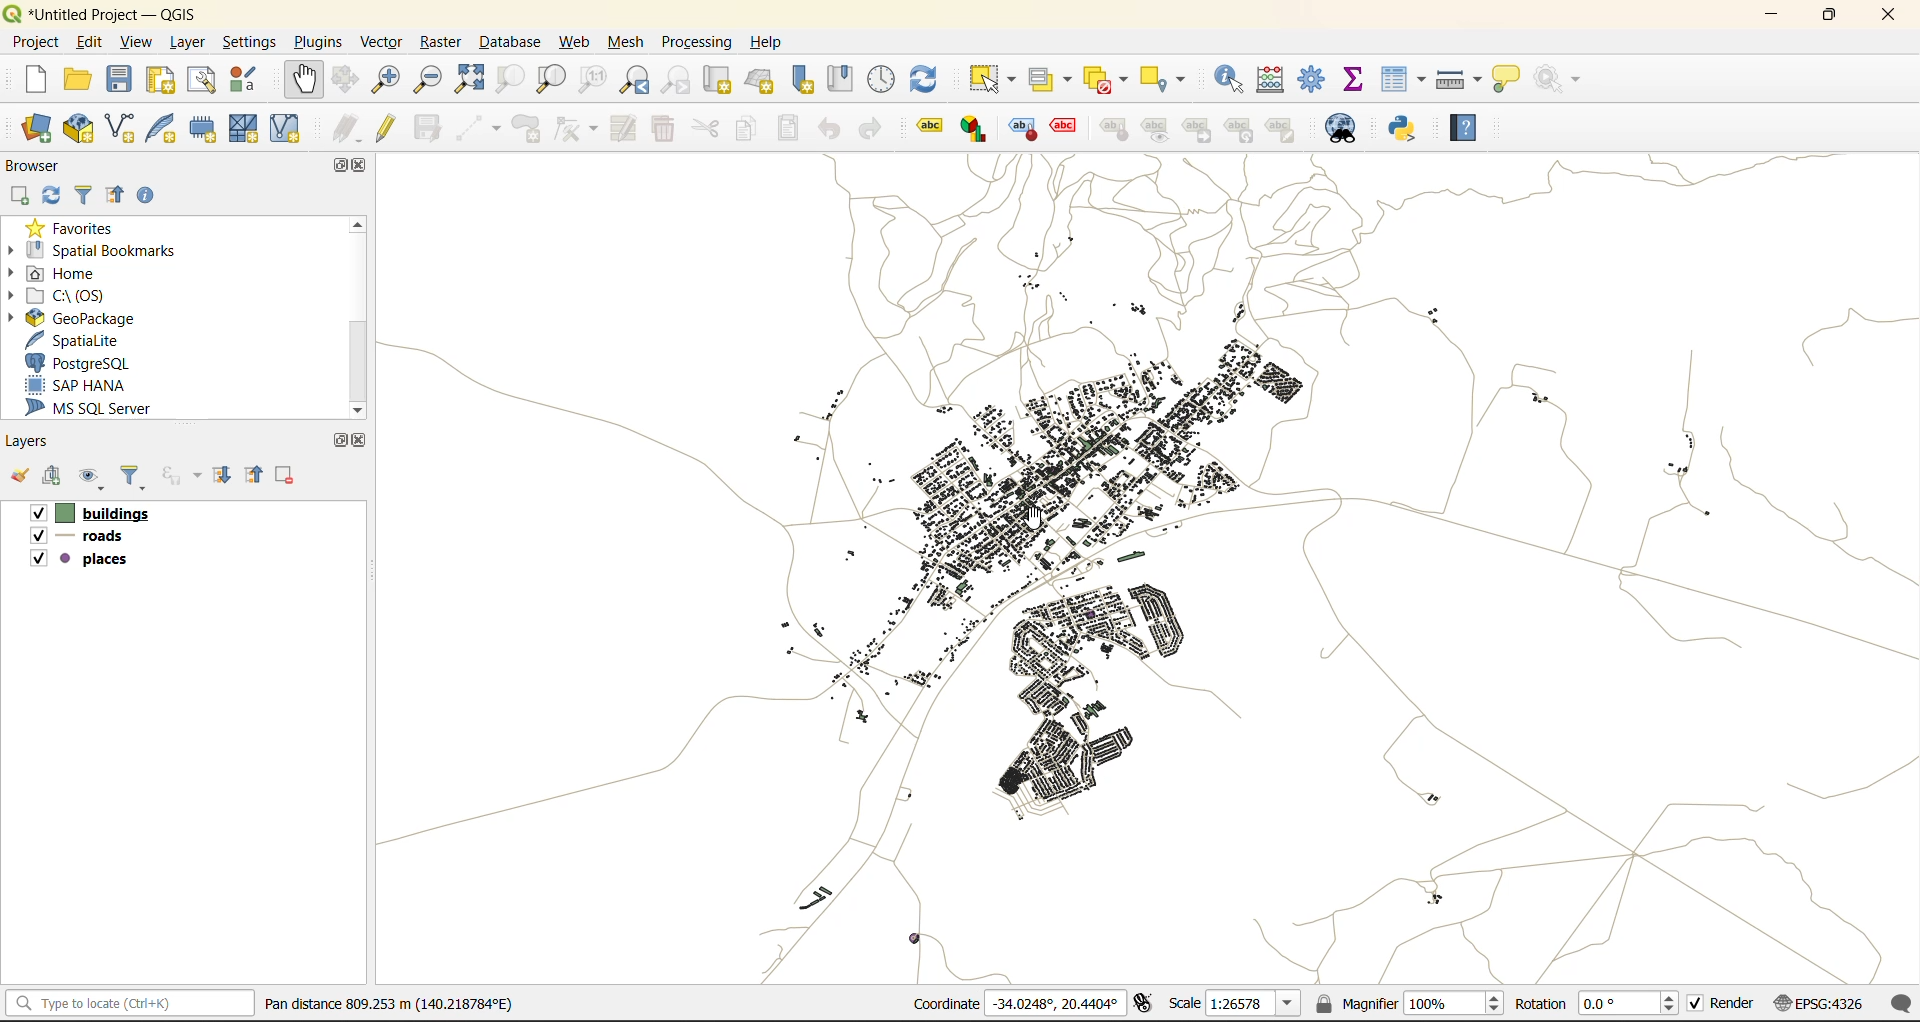 Image resolution: width=1920 pixels, height=1022 pixels. What do you see at coordinates (256, 474) in the screenshot?
I see `collapse all` at bounding box center [256, 474].